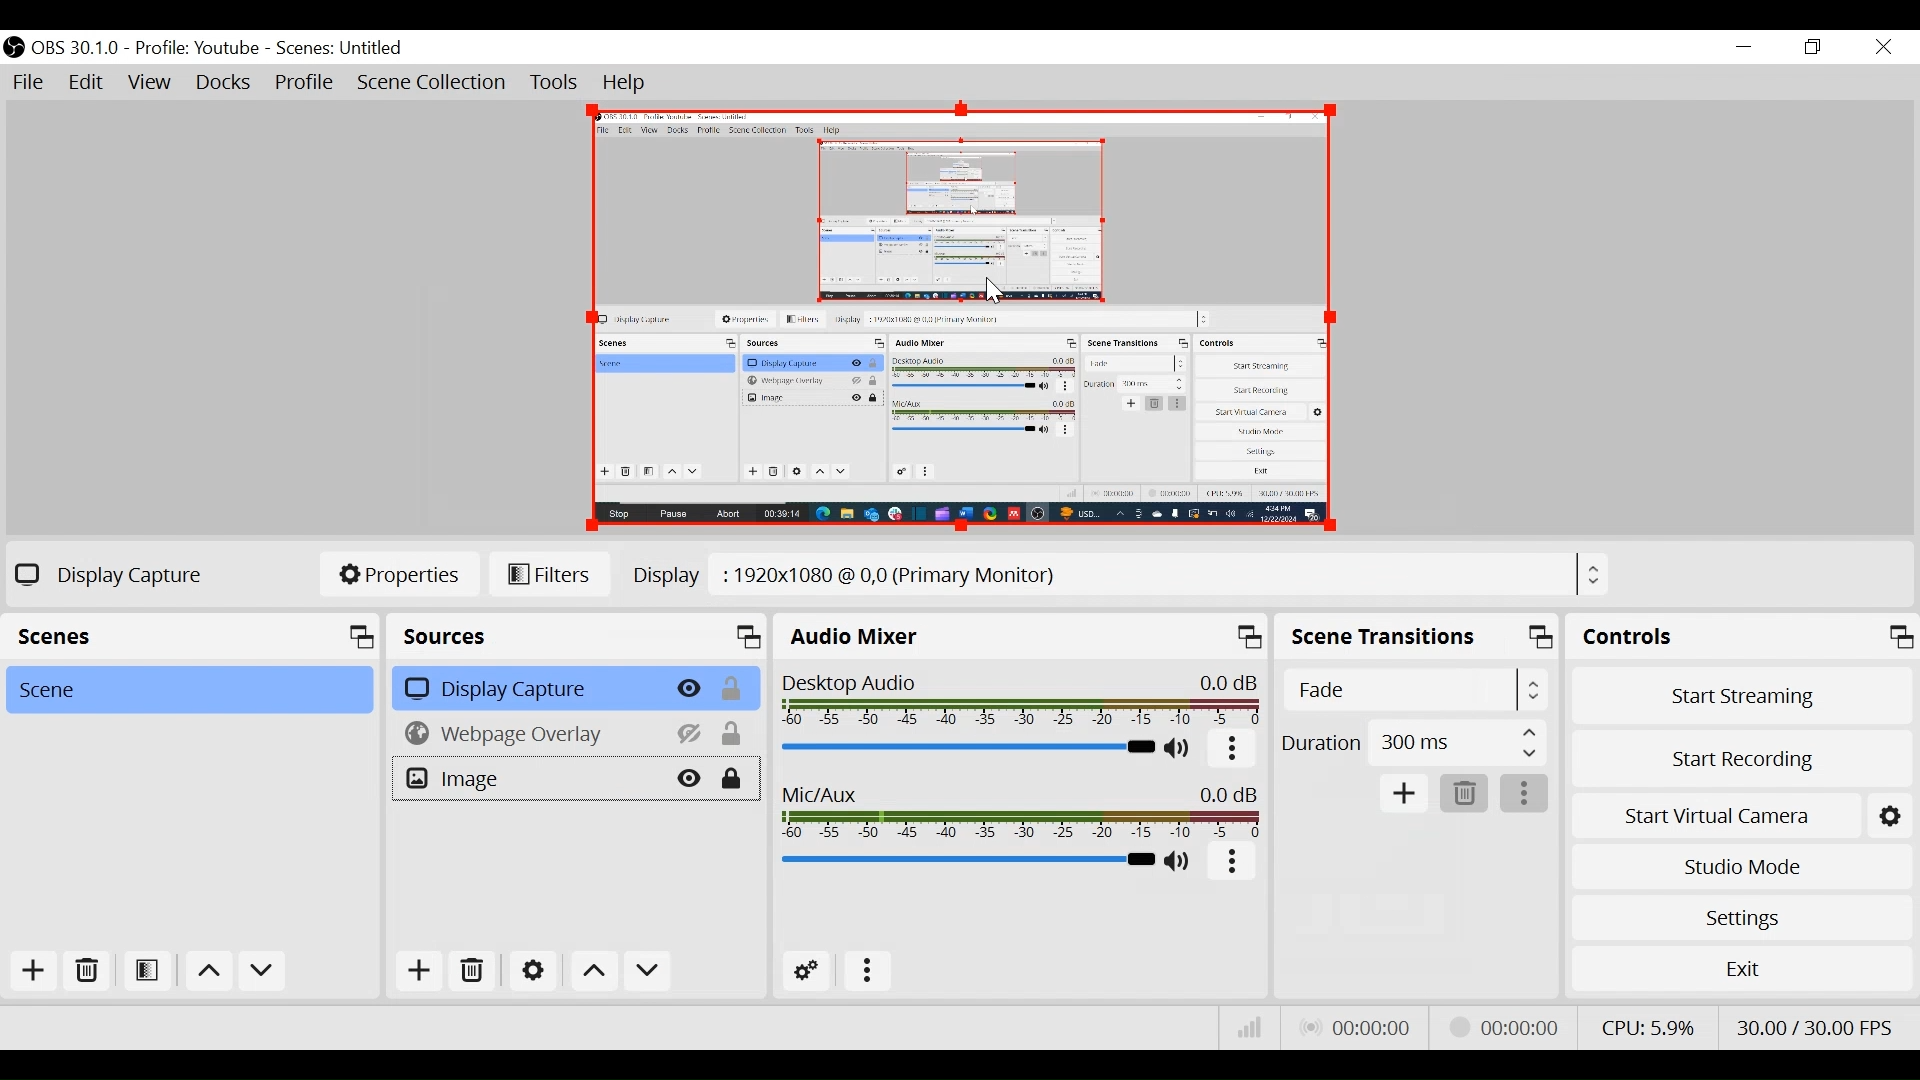 The height and width of the screenshot is (1080, 1920). I want to click on Move Up, so click(596, 972).